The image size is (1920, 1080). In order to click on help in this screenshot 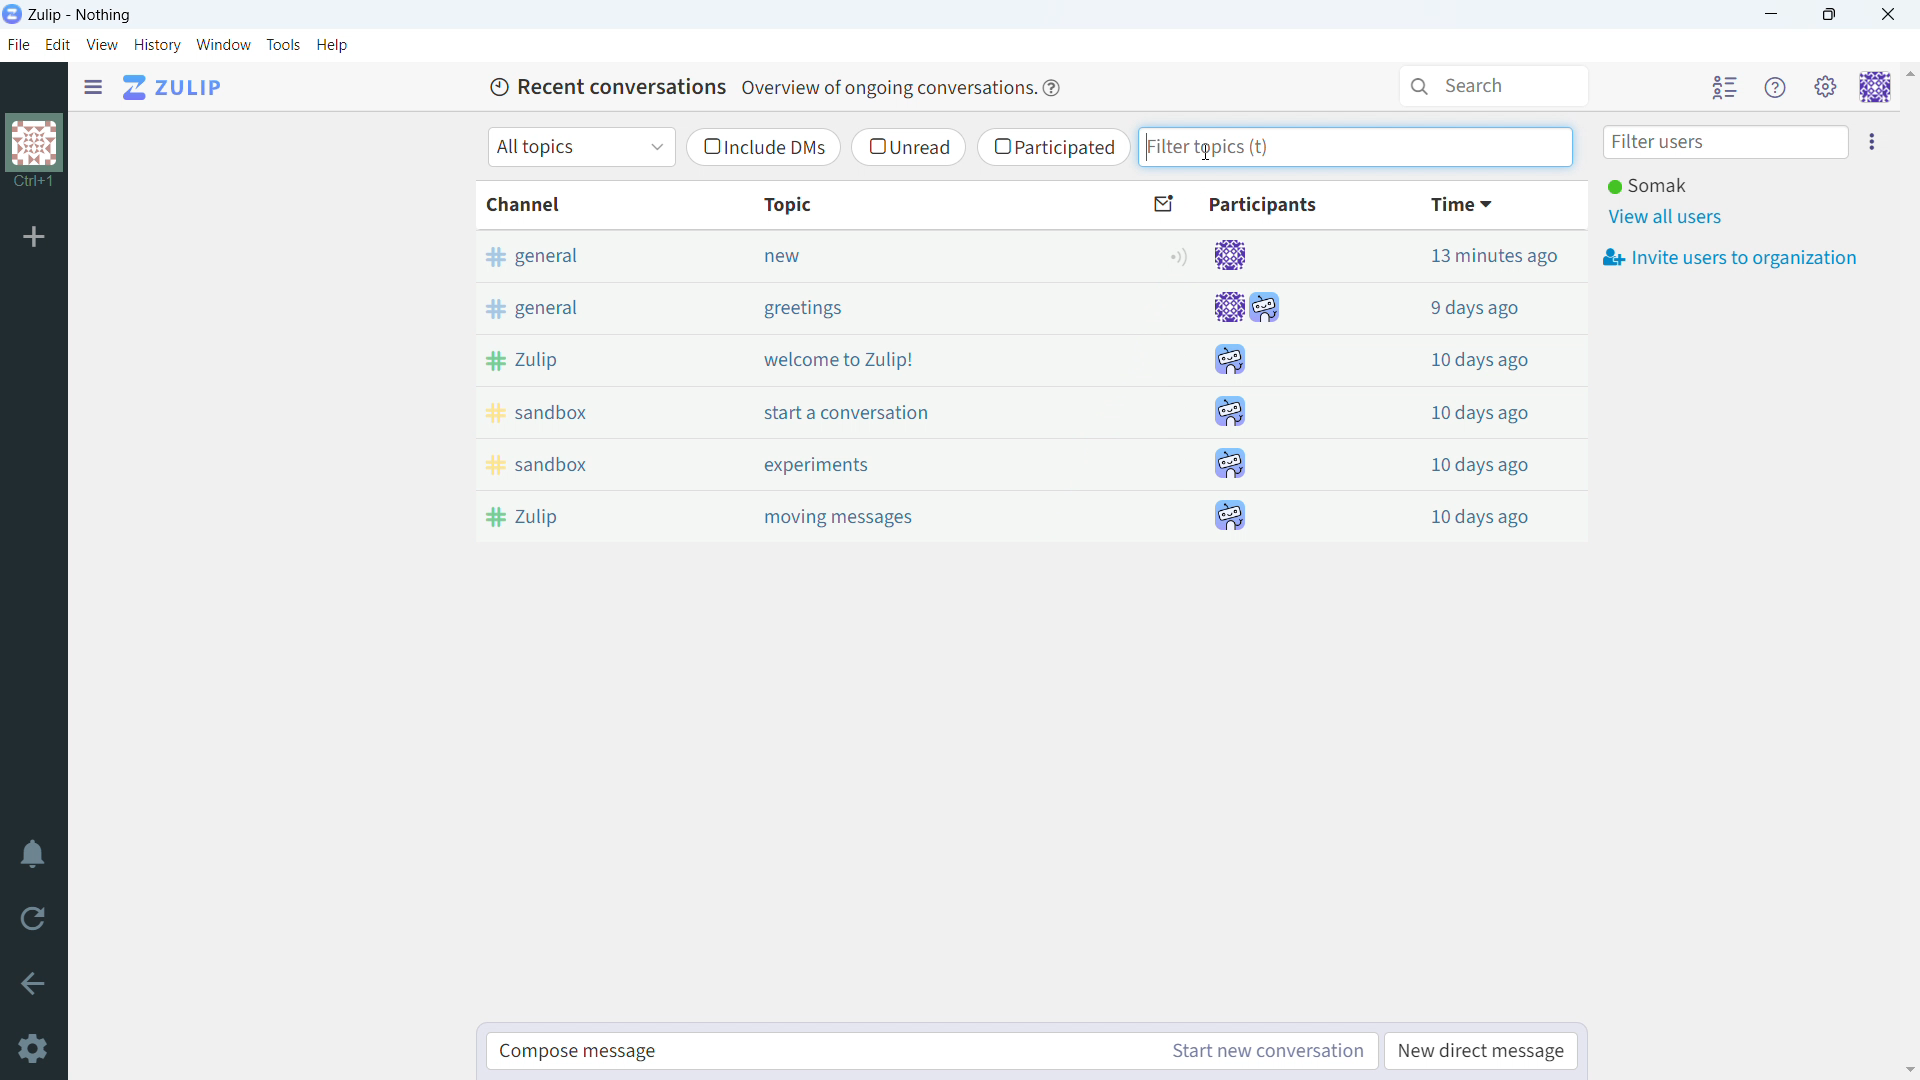, I will do `click(1052, 89)`.